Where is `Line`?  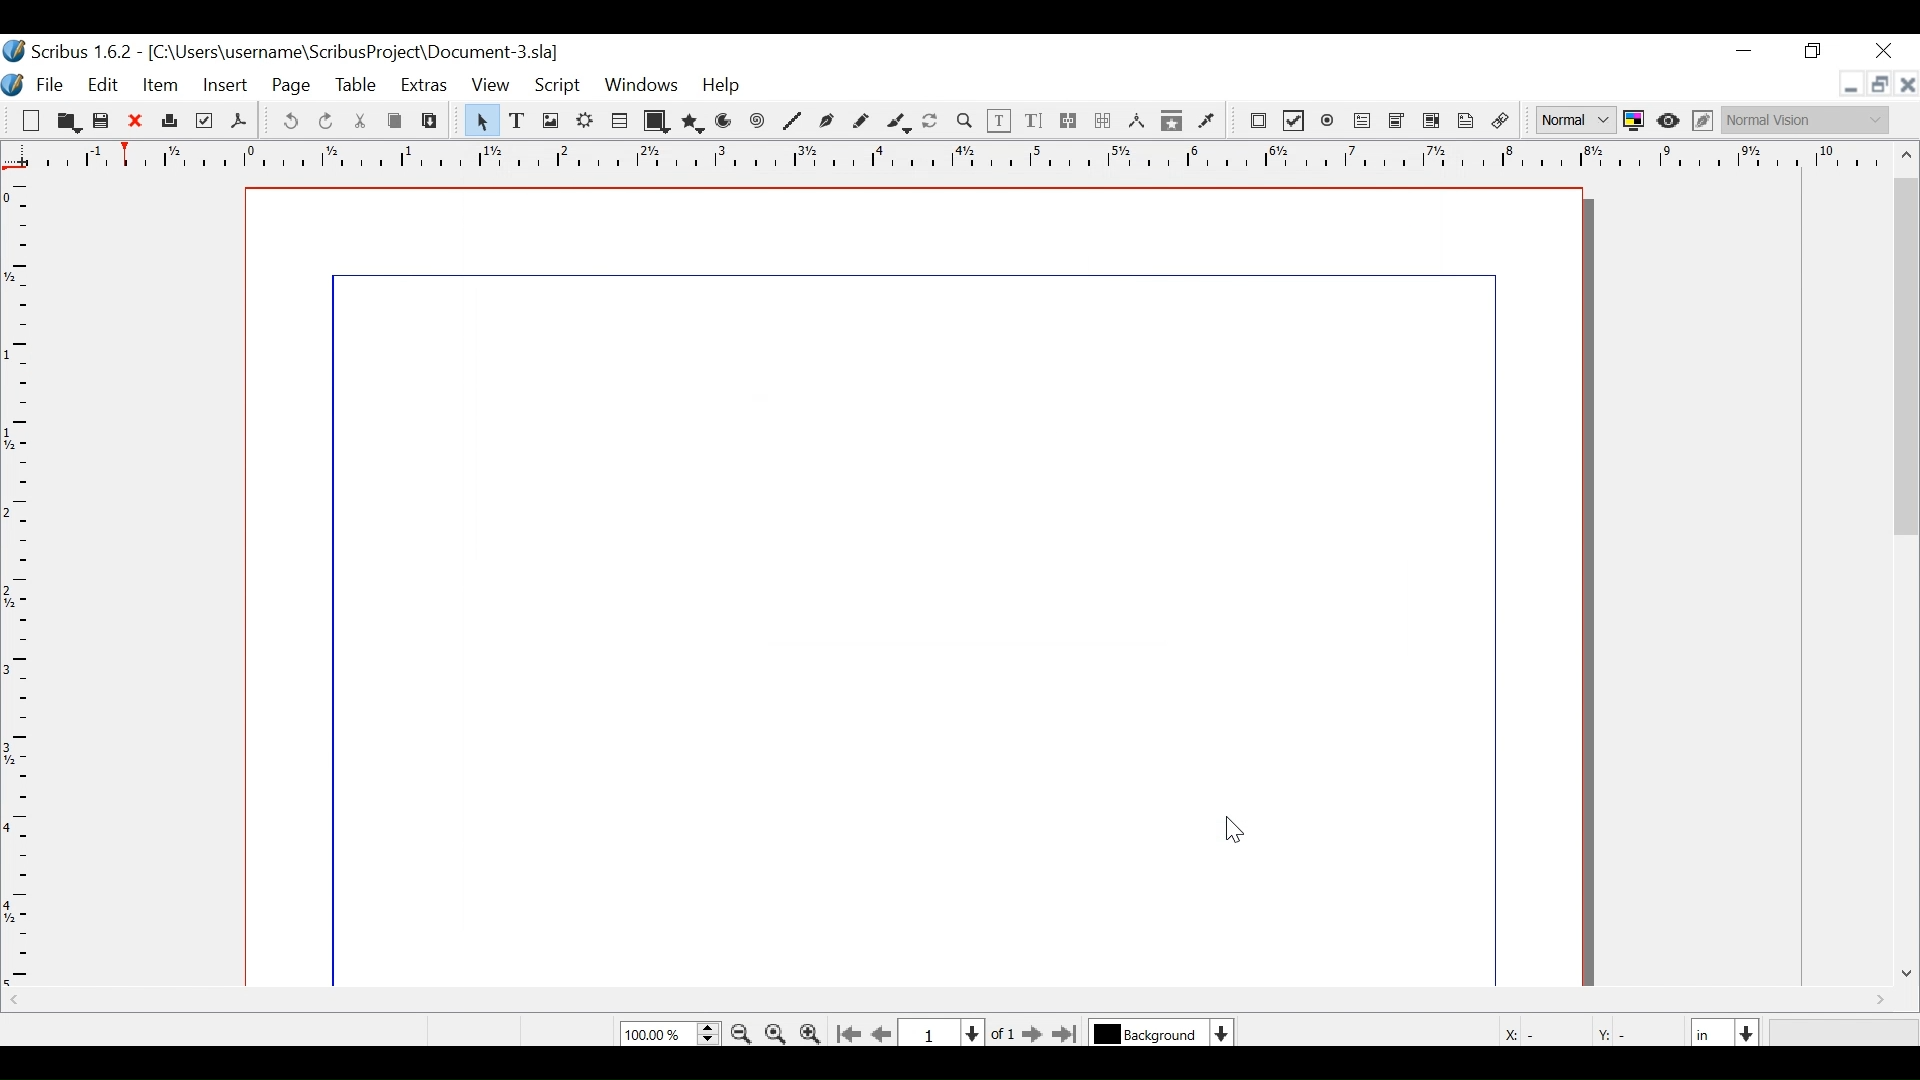 Line is located at coordinates (794, 123).